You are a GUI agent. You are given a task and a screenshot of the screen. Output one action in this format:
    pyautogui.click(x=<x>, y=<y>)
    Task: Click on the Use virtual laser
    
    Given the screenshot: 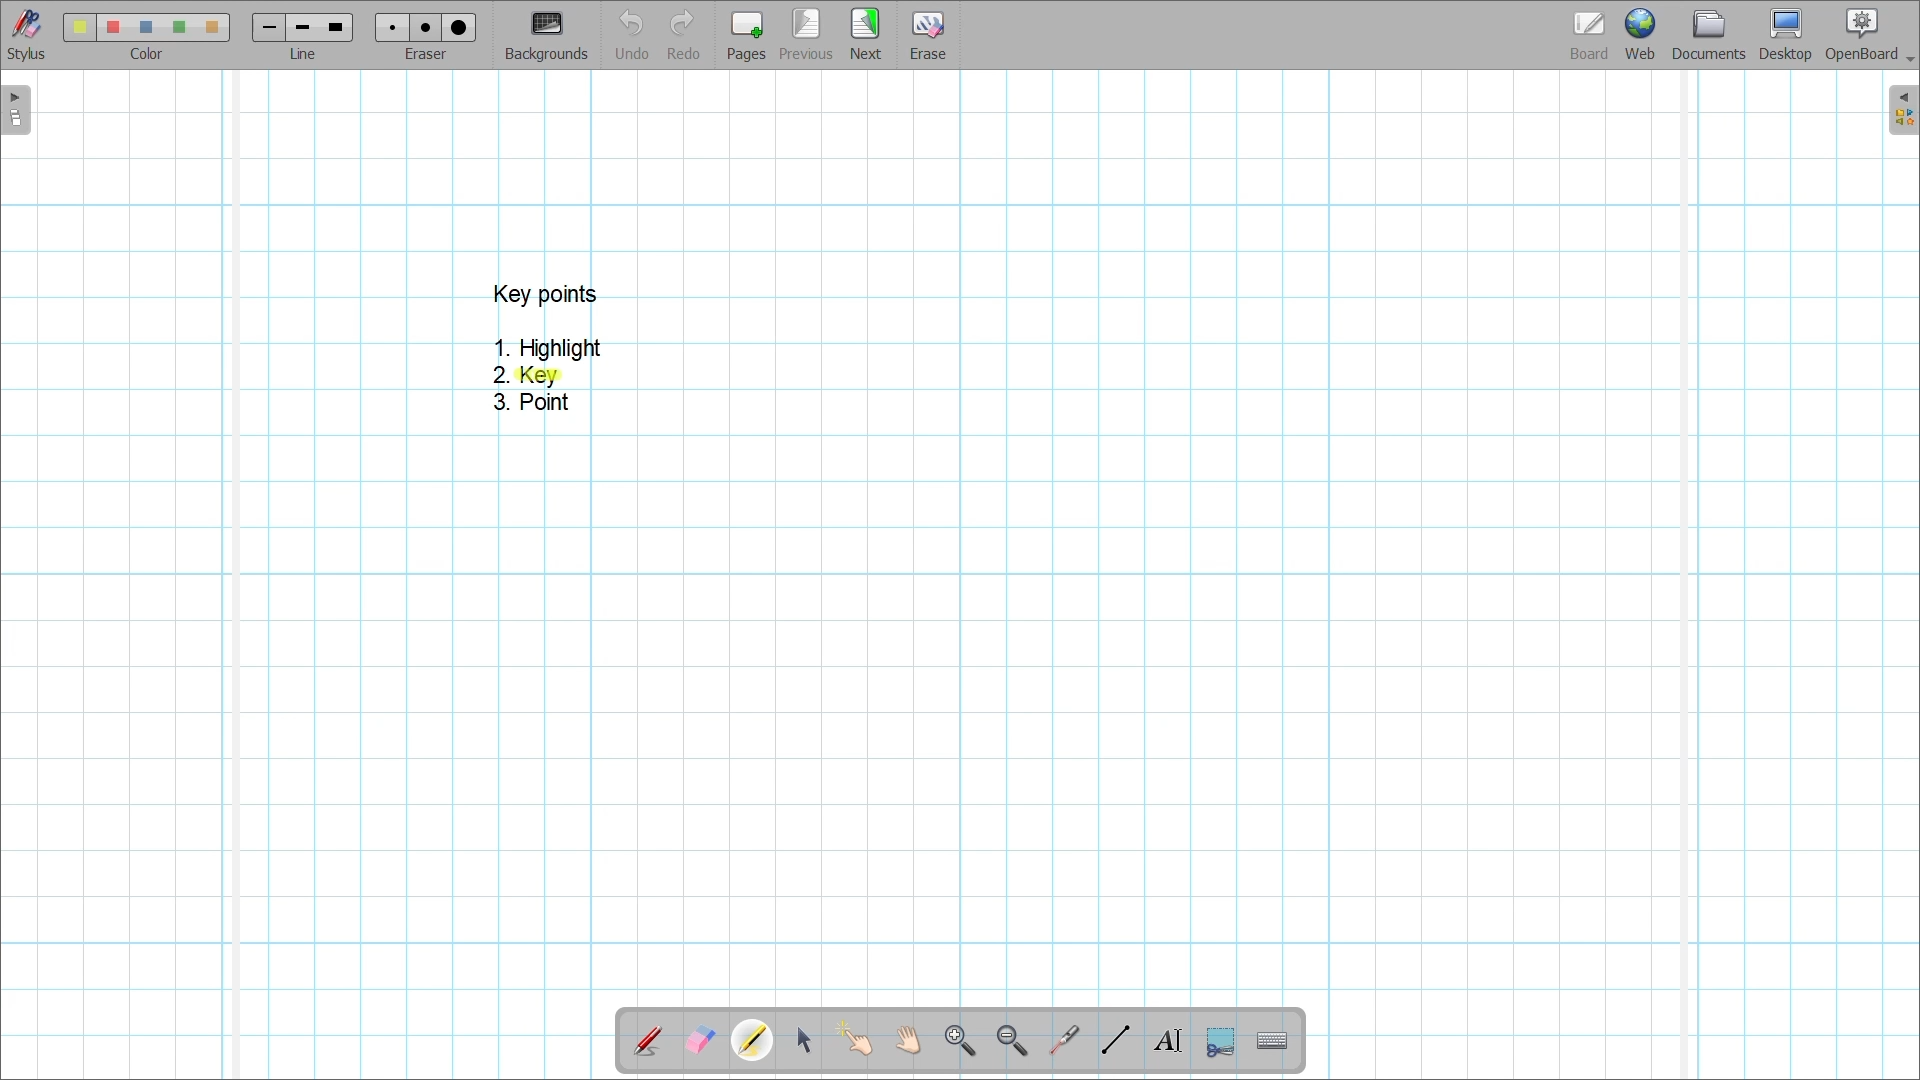 What is the action you would take?
    pyautogui.click(x=1063, y=1041)
    